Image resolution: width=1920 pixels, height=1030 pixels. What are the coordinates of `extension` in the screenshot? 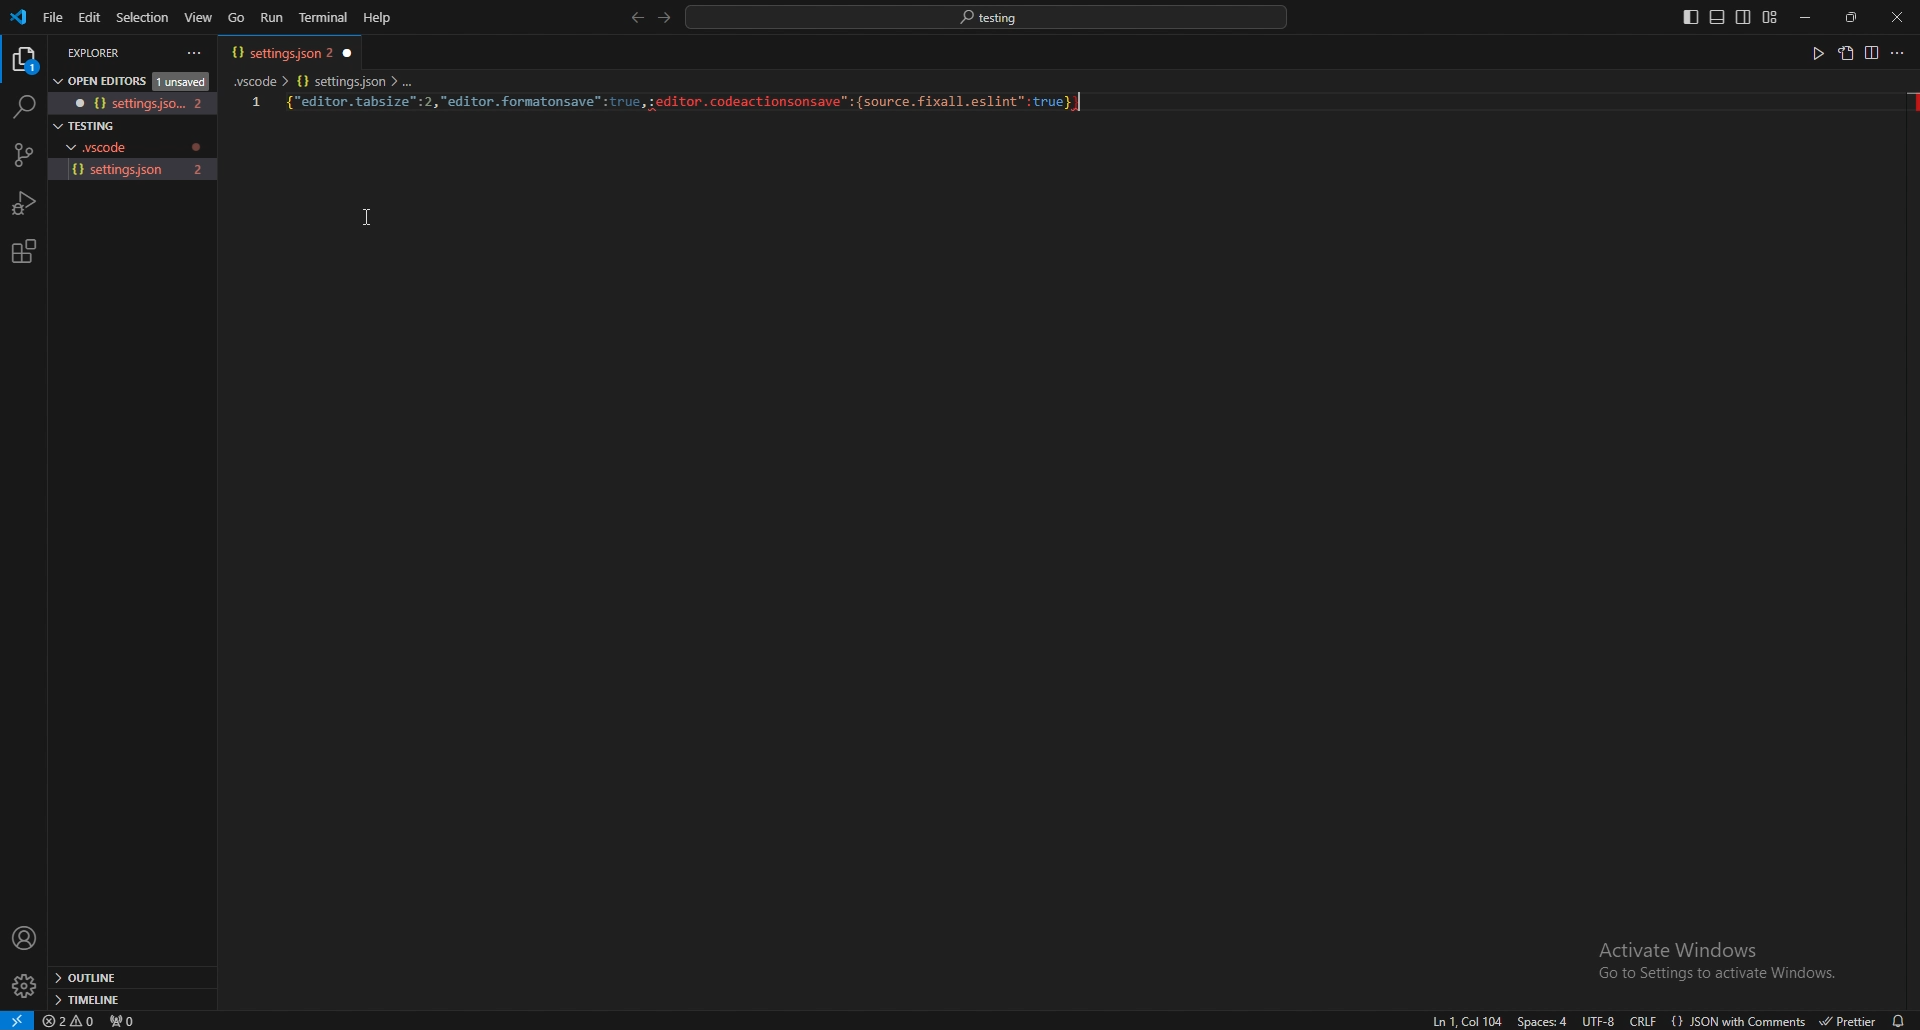 It's located at (23, 251).